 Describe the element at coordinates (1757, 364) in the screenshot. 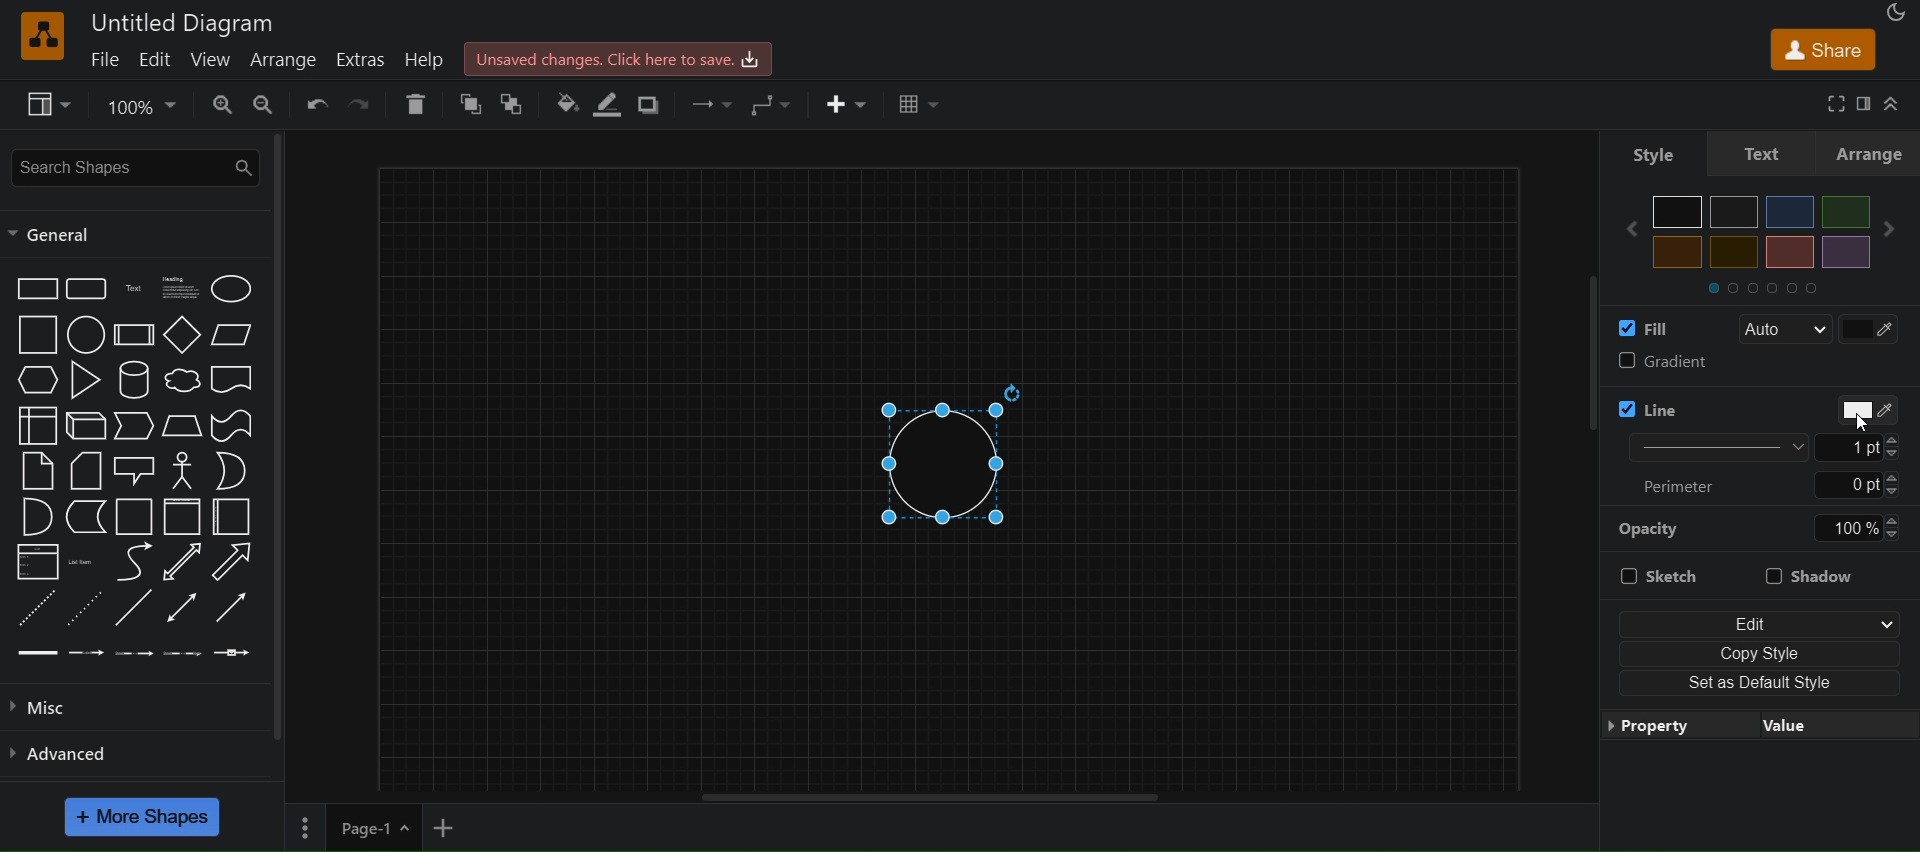

I see `gradient` at that location.